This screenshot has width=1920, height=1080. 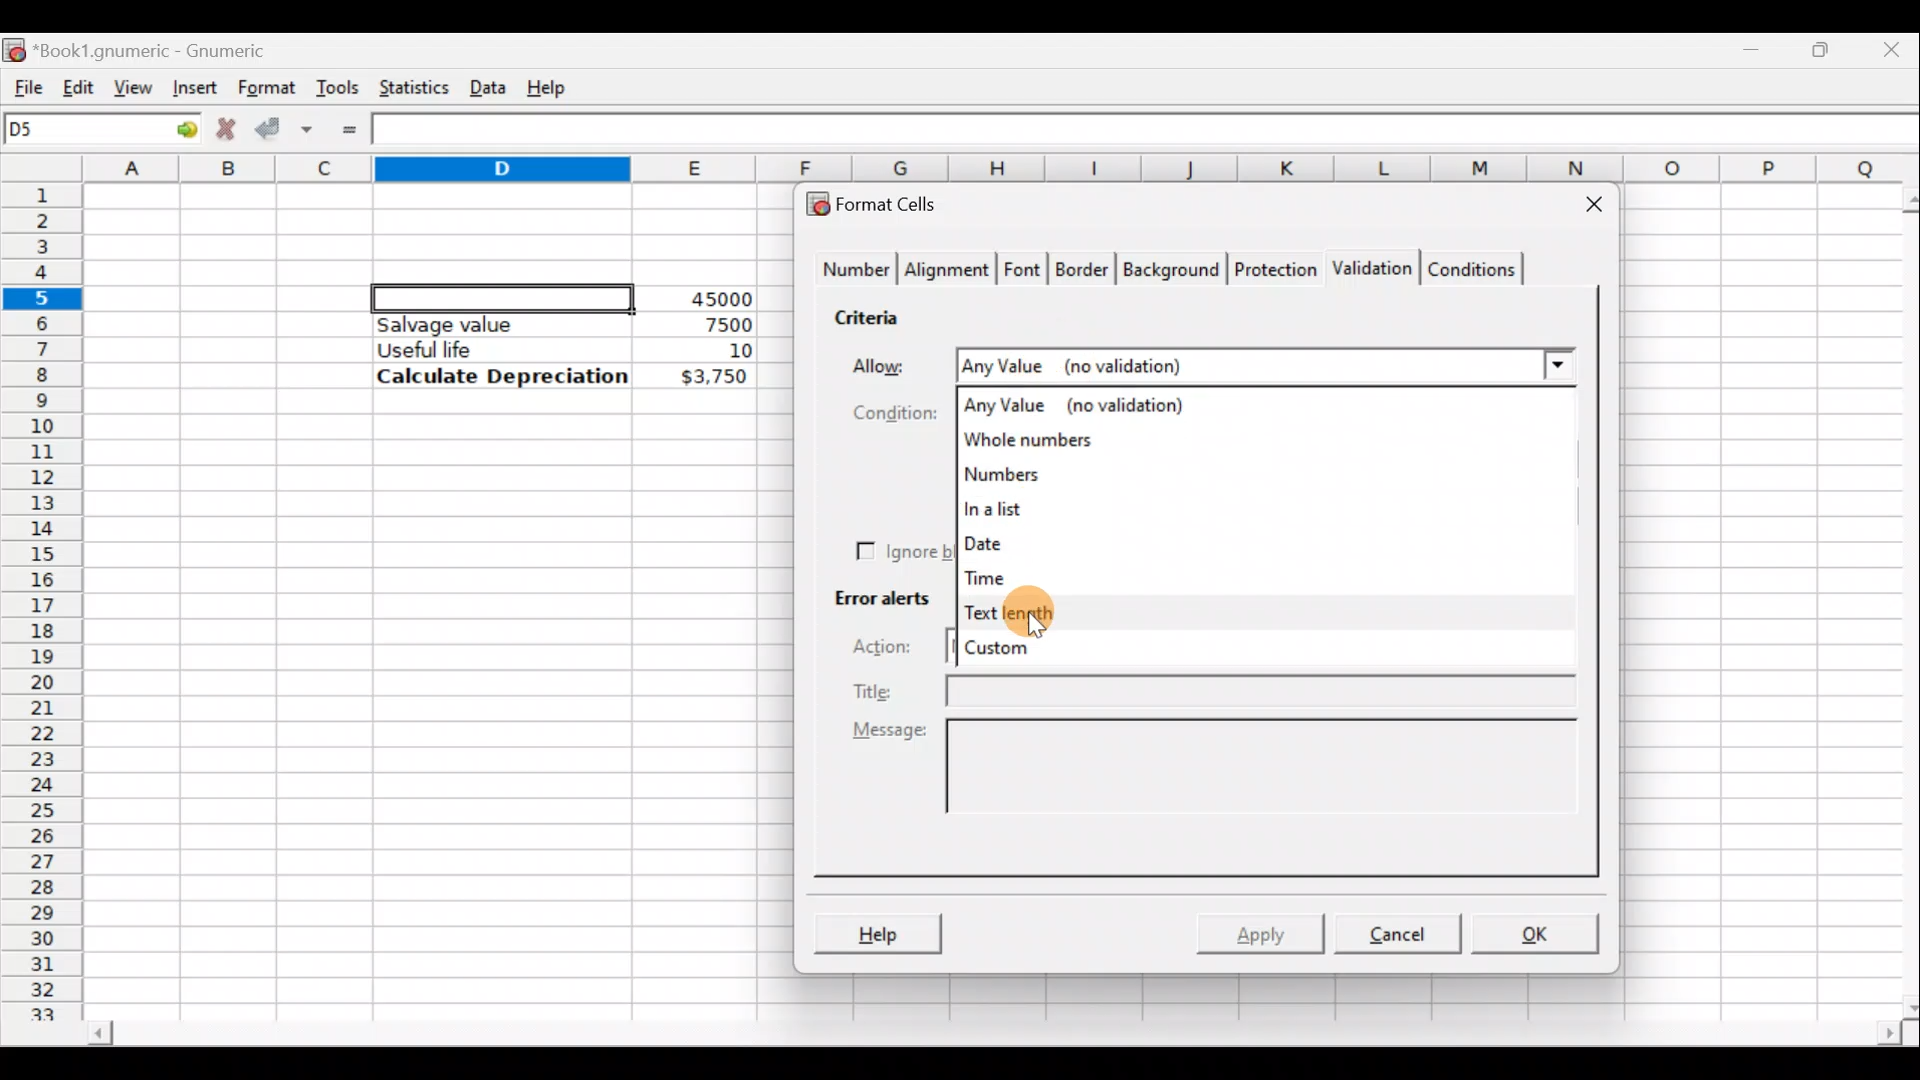 What do you see at coordinates (1018, 653) in the screenshot?
I see `Custom` at bounding box center [1018, 653].